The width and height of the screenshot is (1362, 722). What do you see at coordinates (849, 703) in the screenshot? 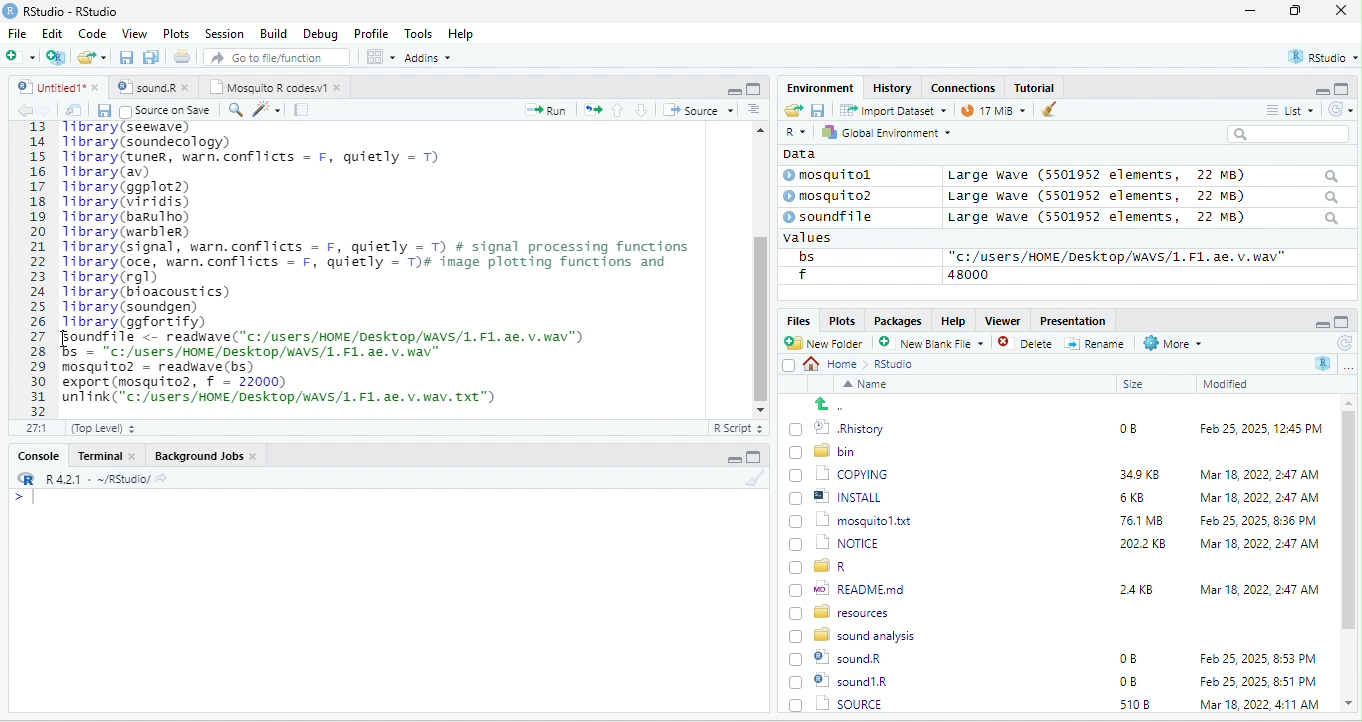
I see `Uninstall.exe` at bounding box center [849, 703].